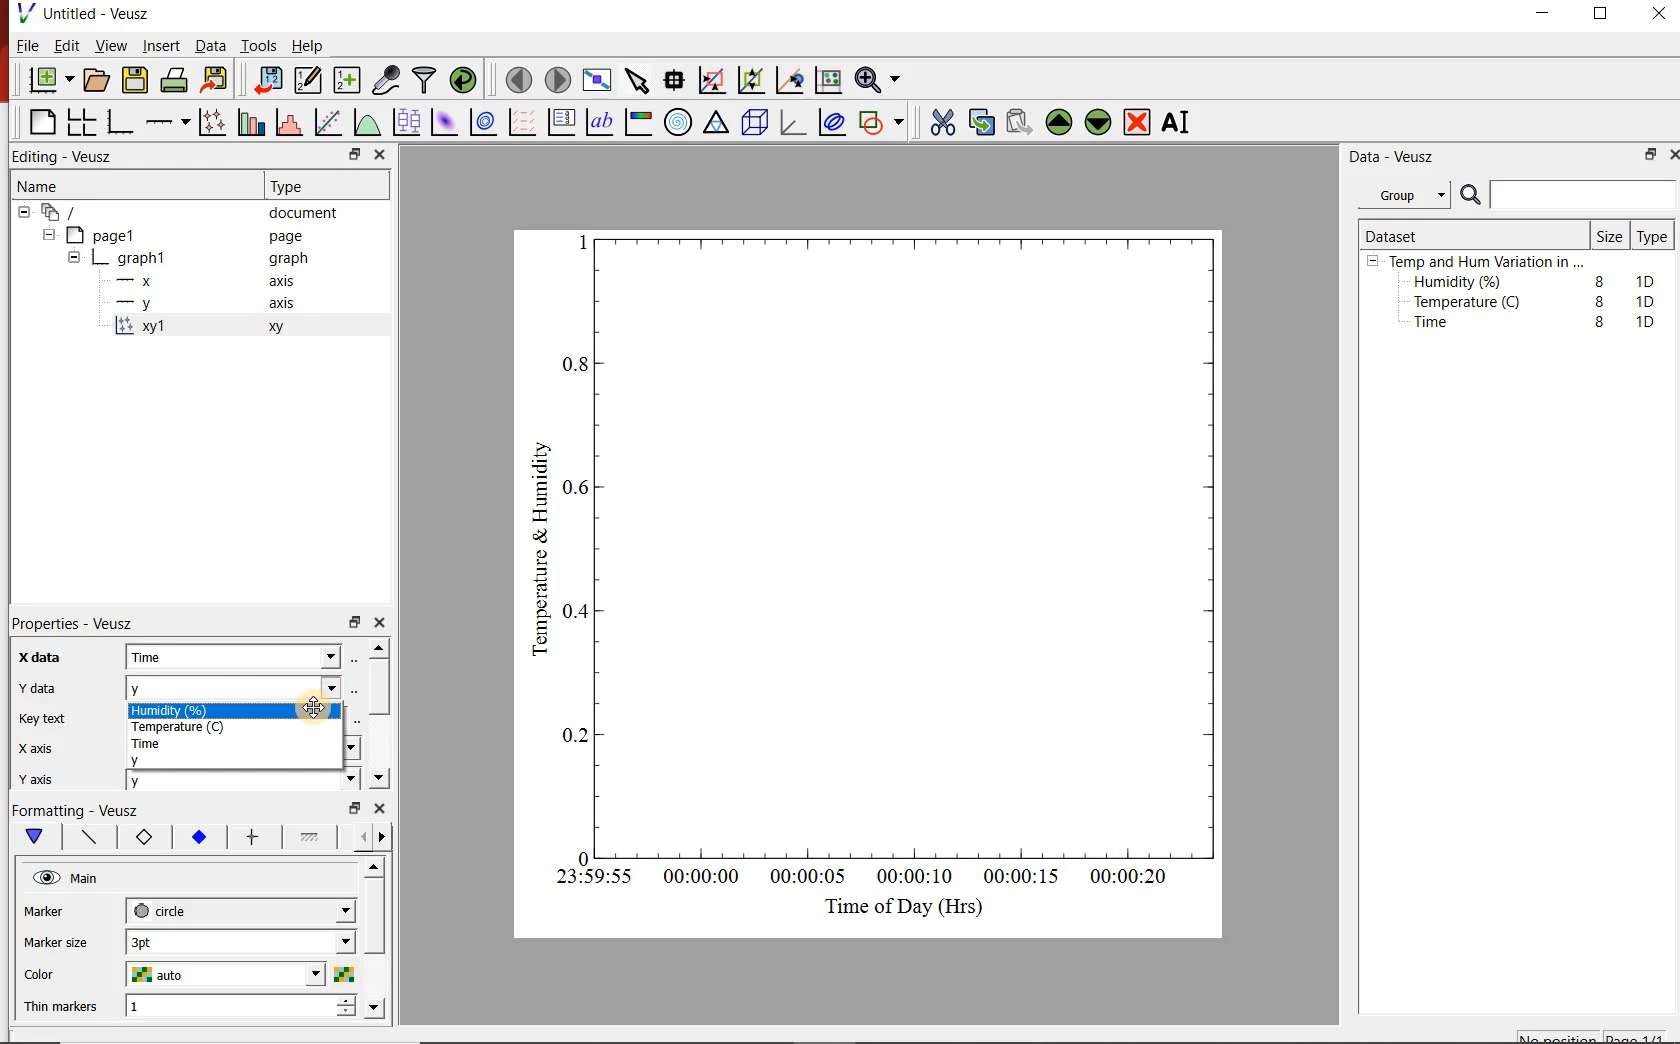 This screenshot has height=1044, width=1680. I want to click on circle, so click(163, 910).